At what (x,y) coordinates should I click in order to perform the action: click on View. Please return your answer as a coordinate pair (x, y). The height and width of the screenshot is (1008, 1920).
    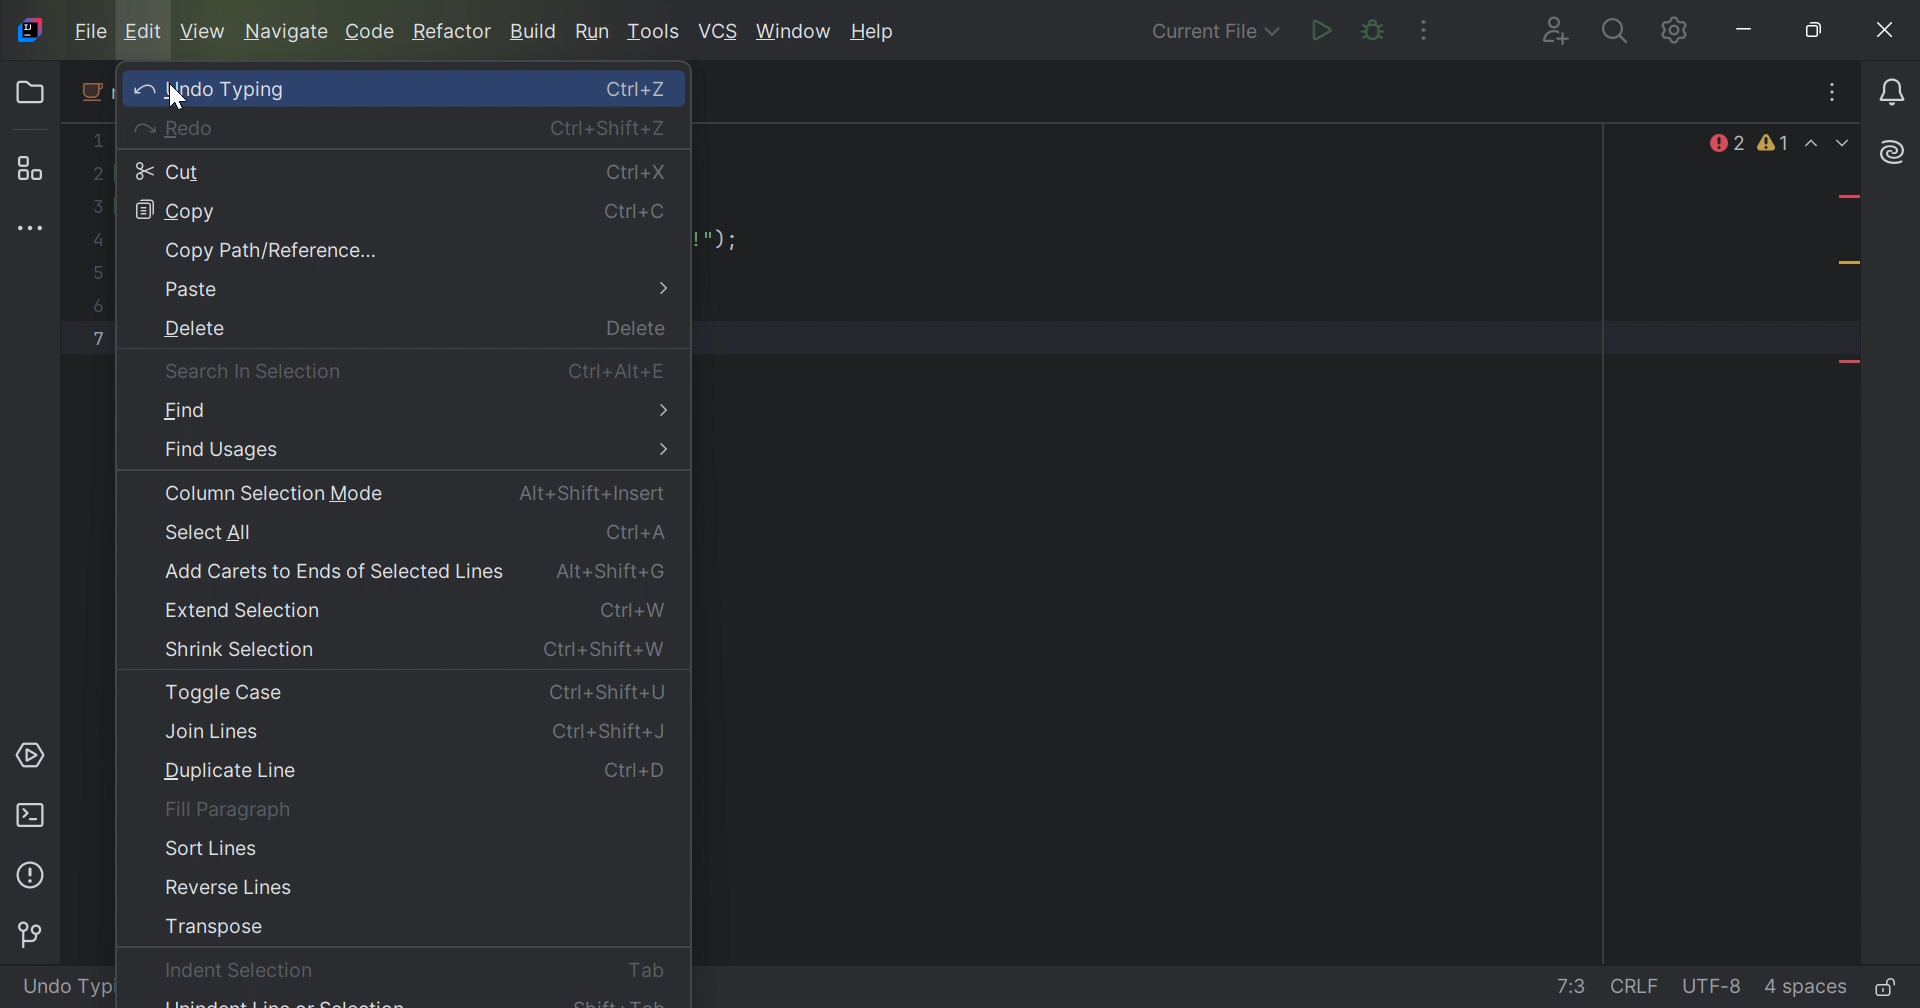
    Looking at the image, I should click on (203, 34).